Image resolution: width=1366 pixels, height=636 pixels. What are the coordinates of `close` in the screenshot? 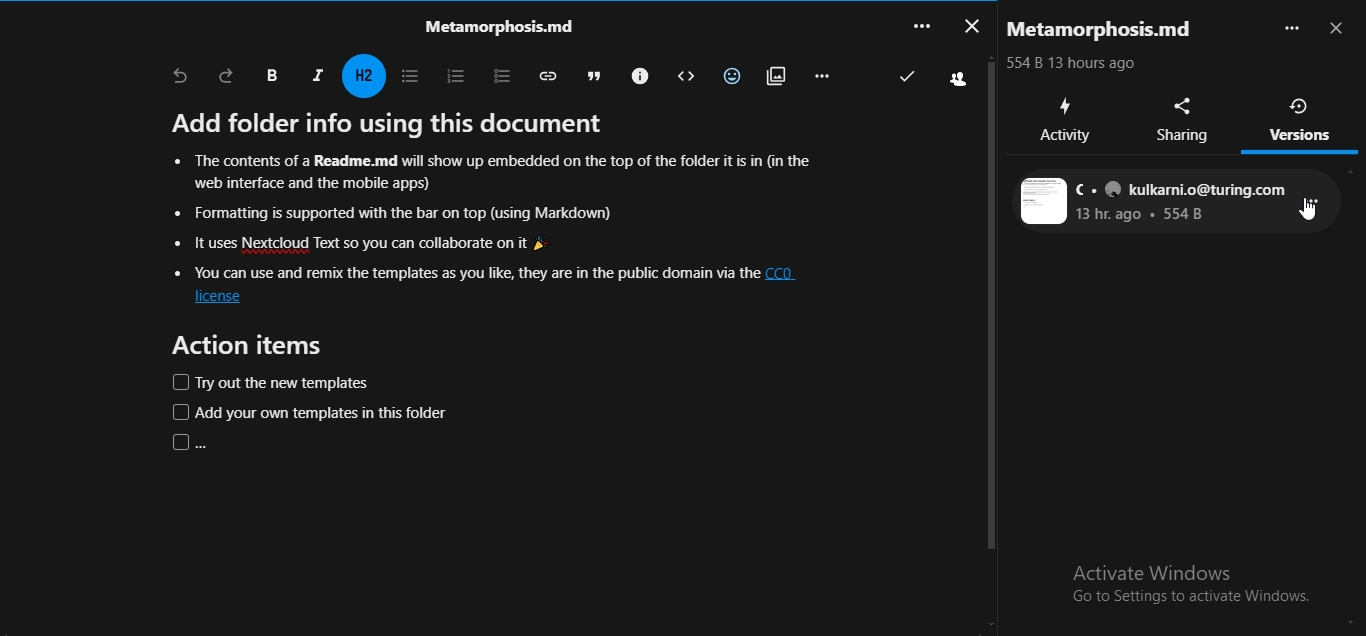 It's located at (970, 24).